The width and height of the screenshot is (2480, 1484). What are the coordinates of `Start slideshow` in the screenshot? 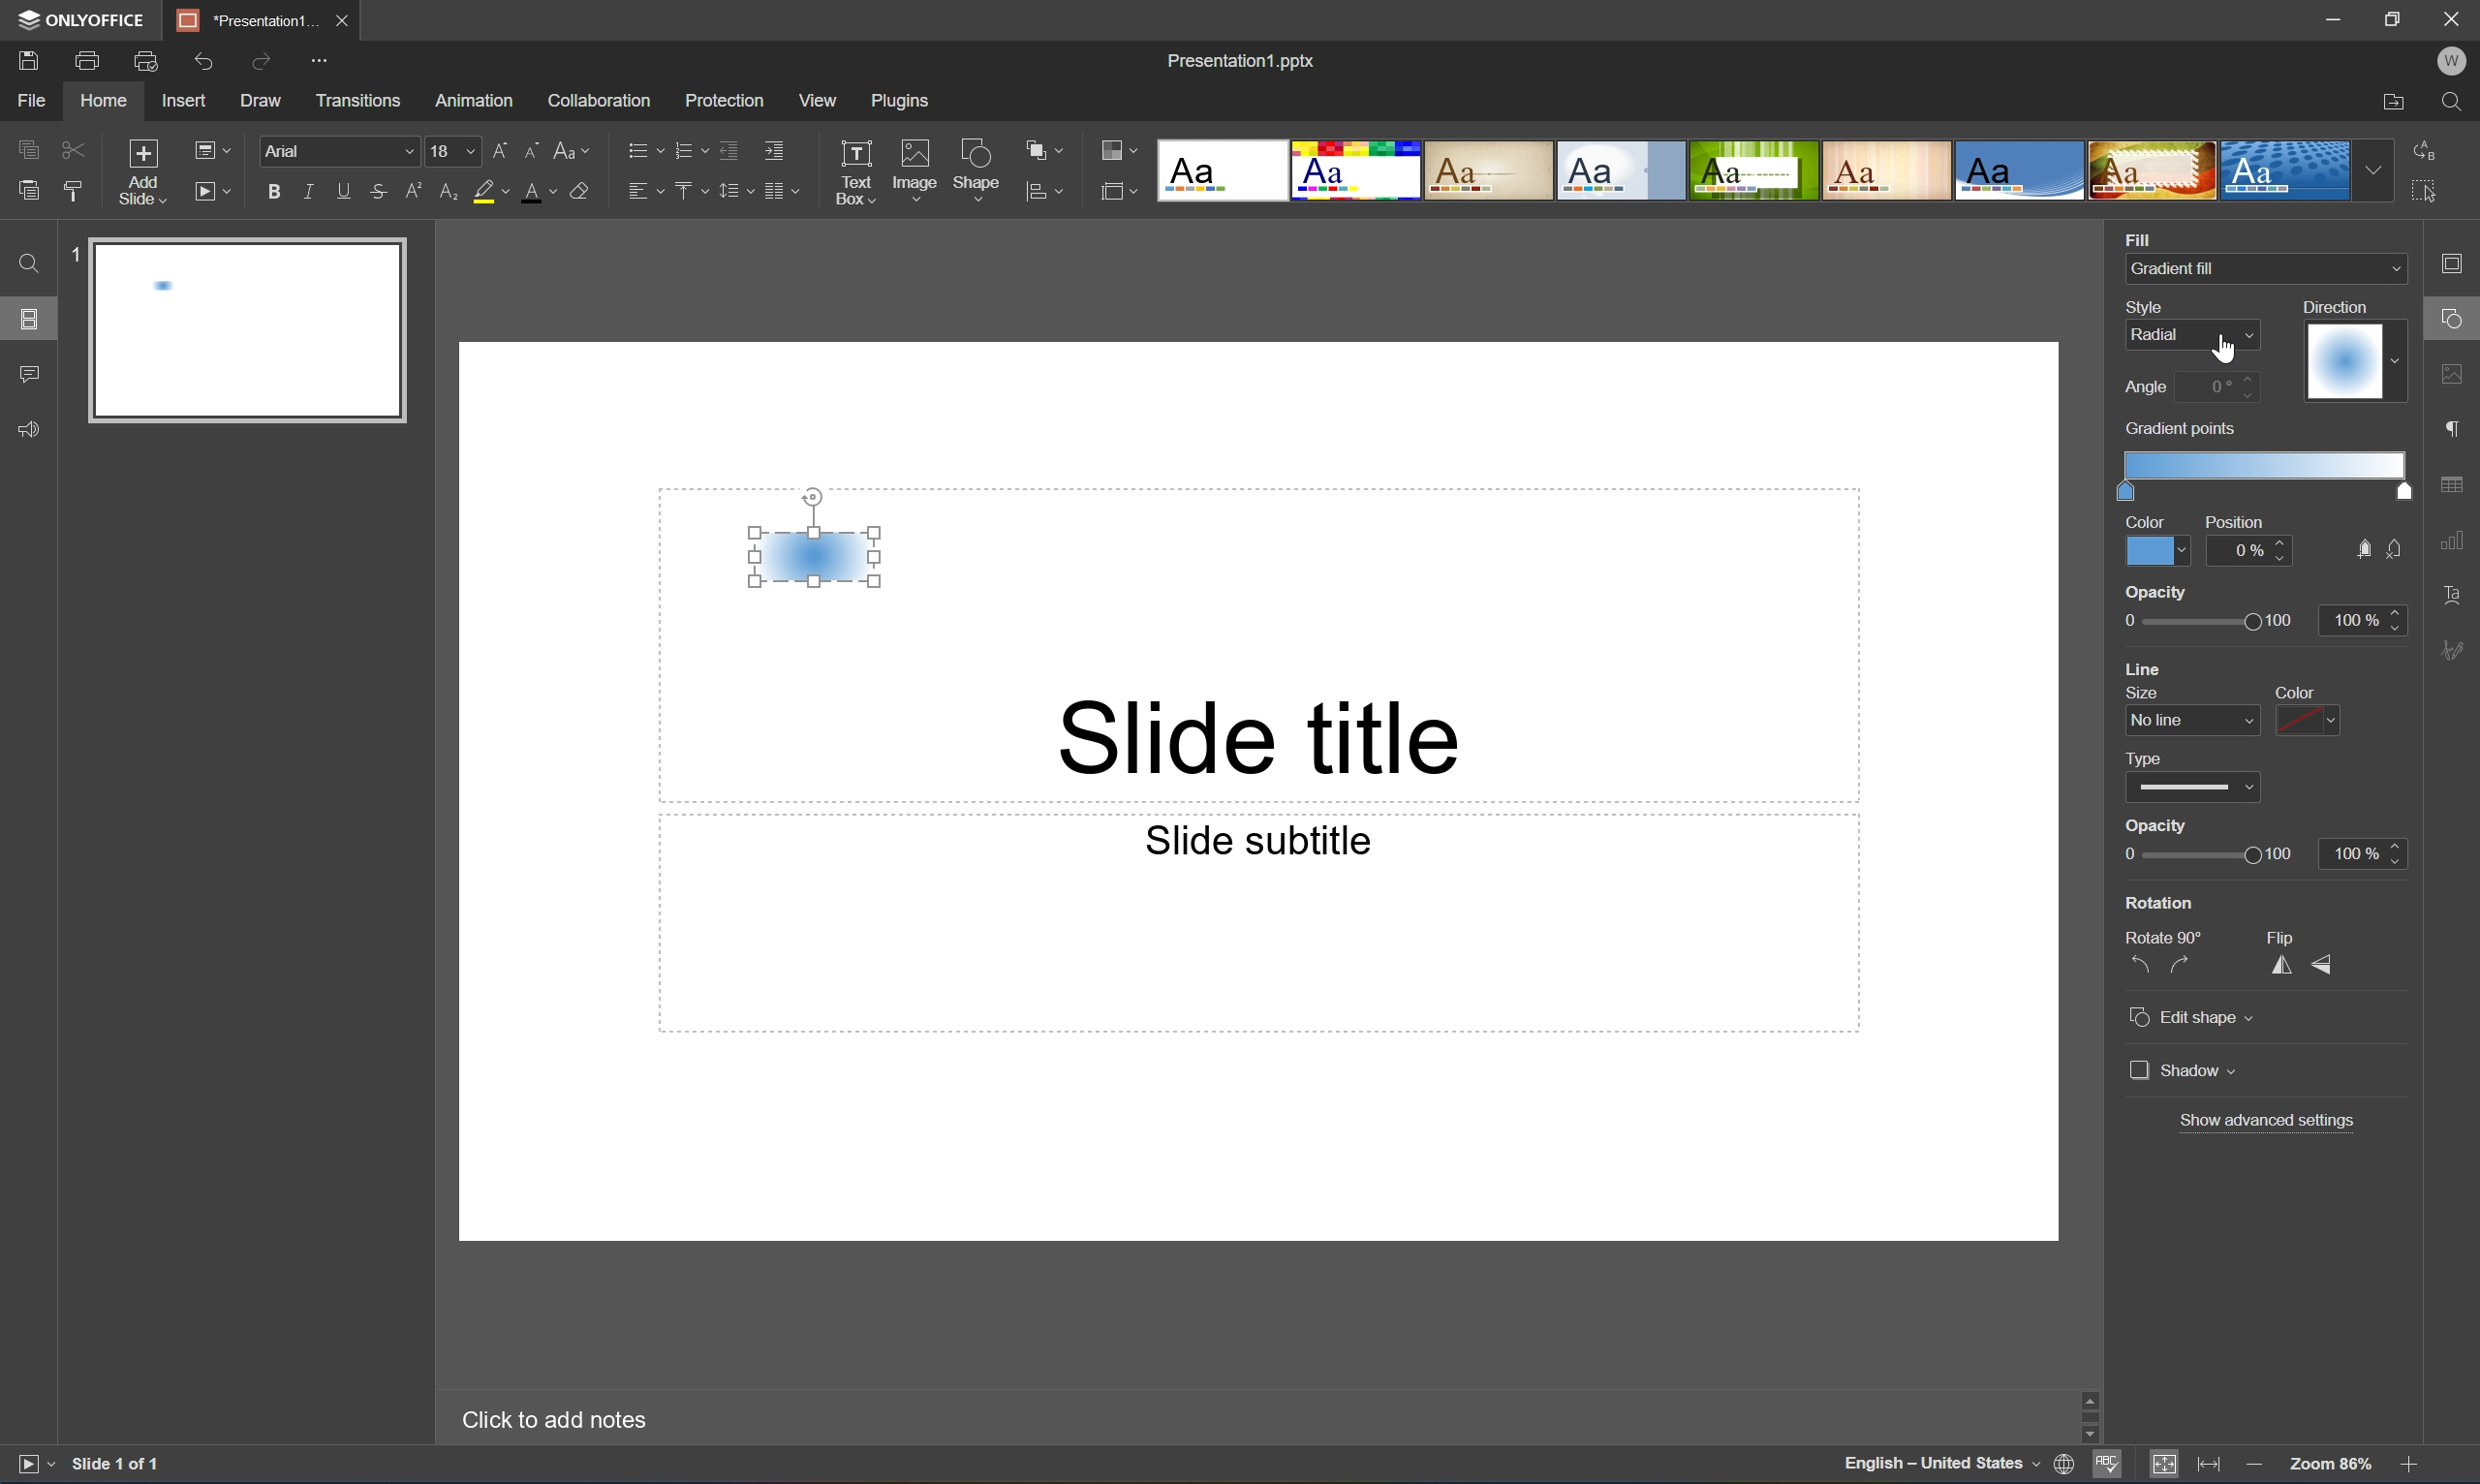 It's located at (211, 189).